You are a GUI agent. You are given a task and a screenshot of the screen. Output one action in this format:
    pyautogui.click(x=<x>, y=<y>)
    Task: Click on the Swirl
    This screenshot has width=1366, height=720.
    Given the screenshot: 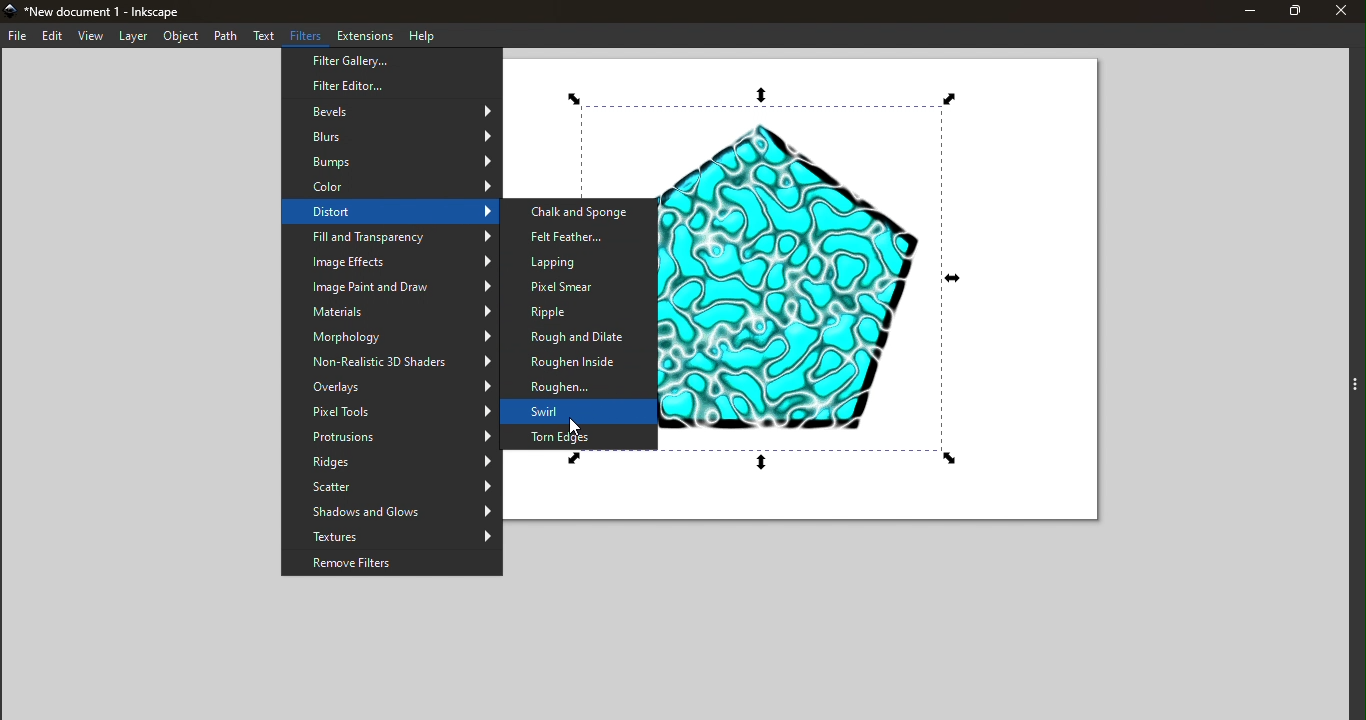 What is the action you would take?
    pyautogui.click(x=579, y=412)
    